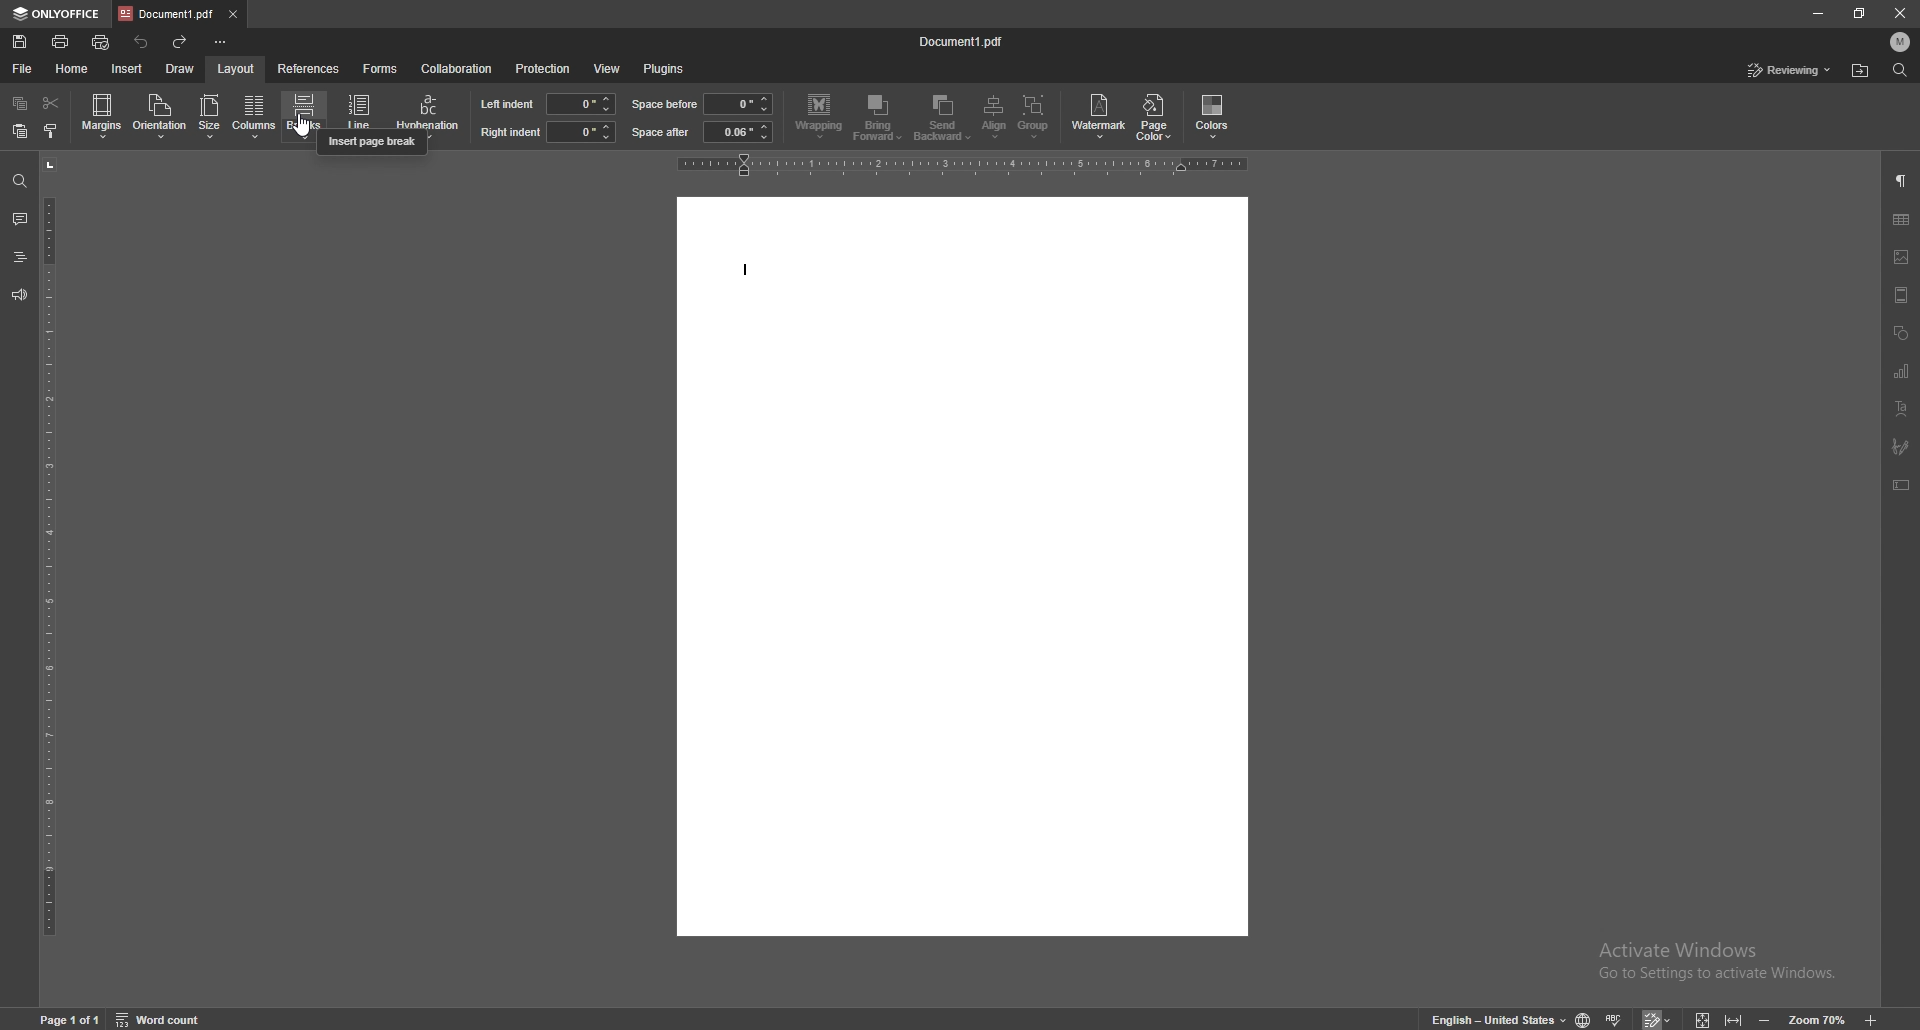 The width and height of the screenshot is (1920, 1030). What do you see at coordinates (20, 183) in the screenshot?
I see `find` at bounding box center [20, 183].